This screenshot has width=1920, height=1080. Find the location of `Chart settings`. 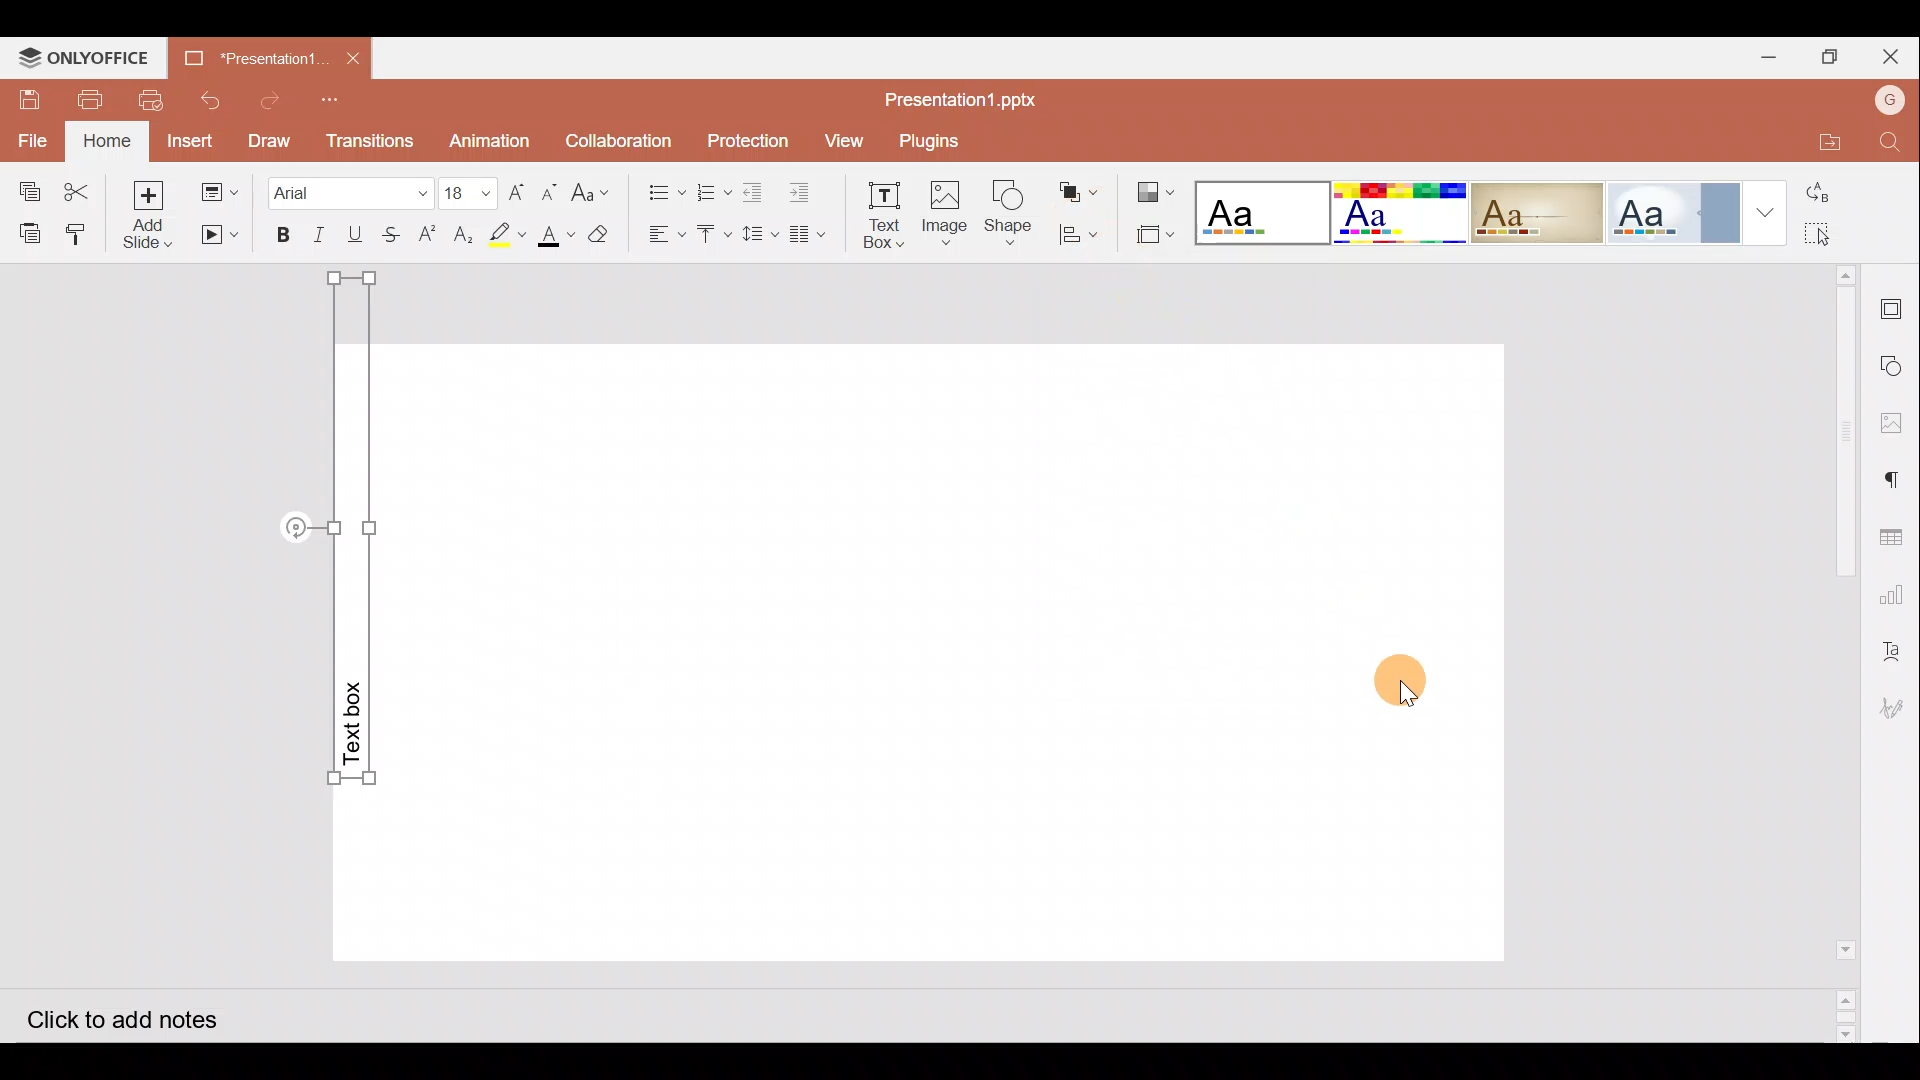

Chart settings is located at coordinates (1896, 595).